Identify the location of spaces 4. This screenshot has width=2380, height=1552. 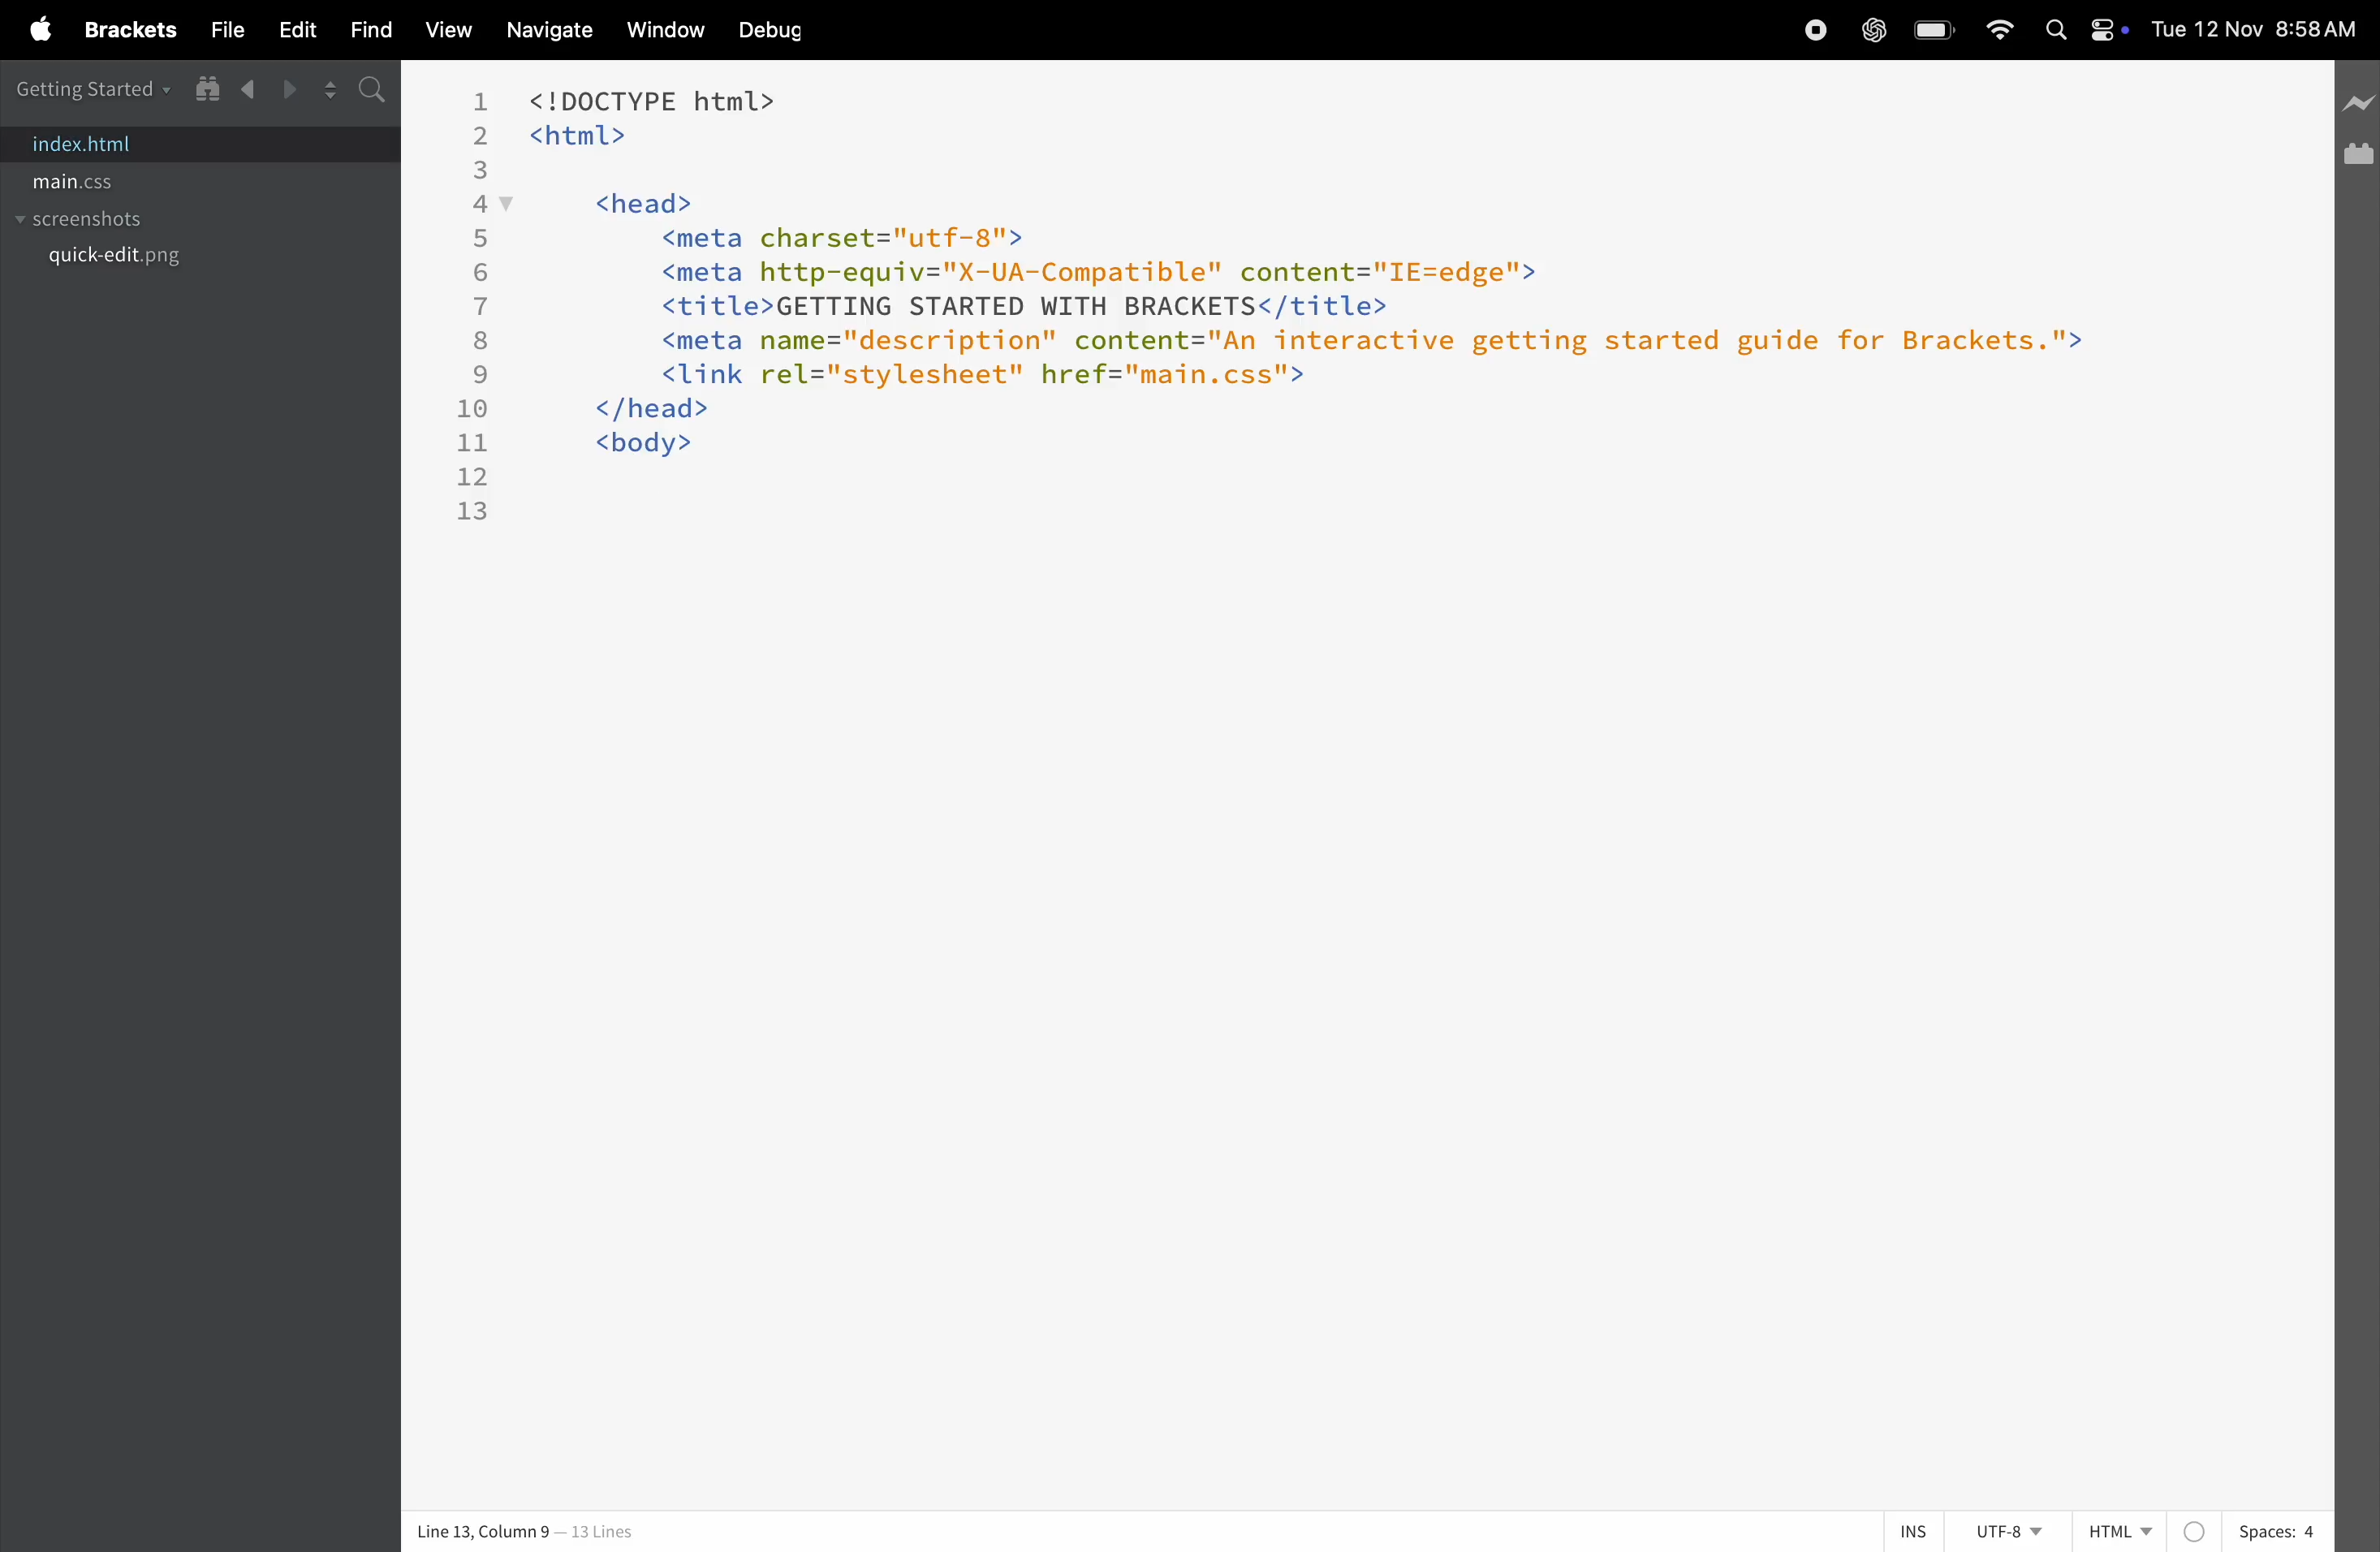
(2279, 1531).